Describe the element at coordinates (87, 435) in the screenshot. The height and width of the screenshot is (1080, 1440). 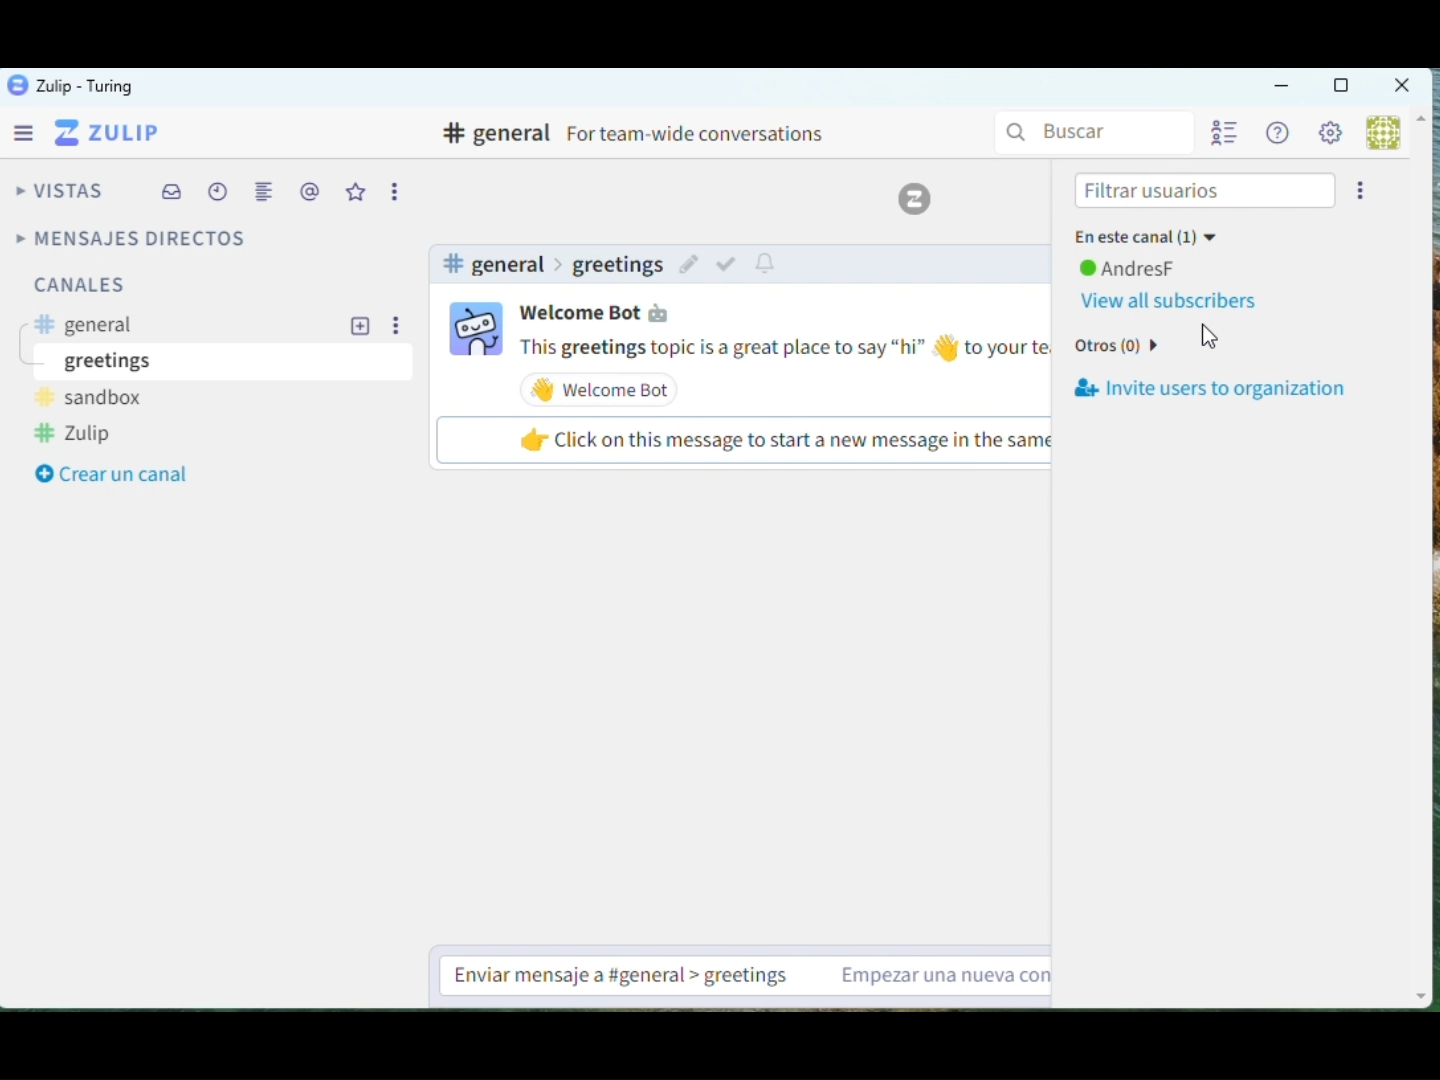
I see `zulip` at that location.